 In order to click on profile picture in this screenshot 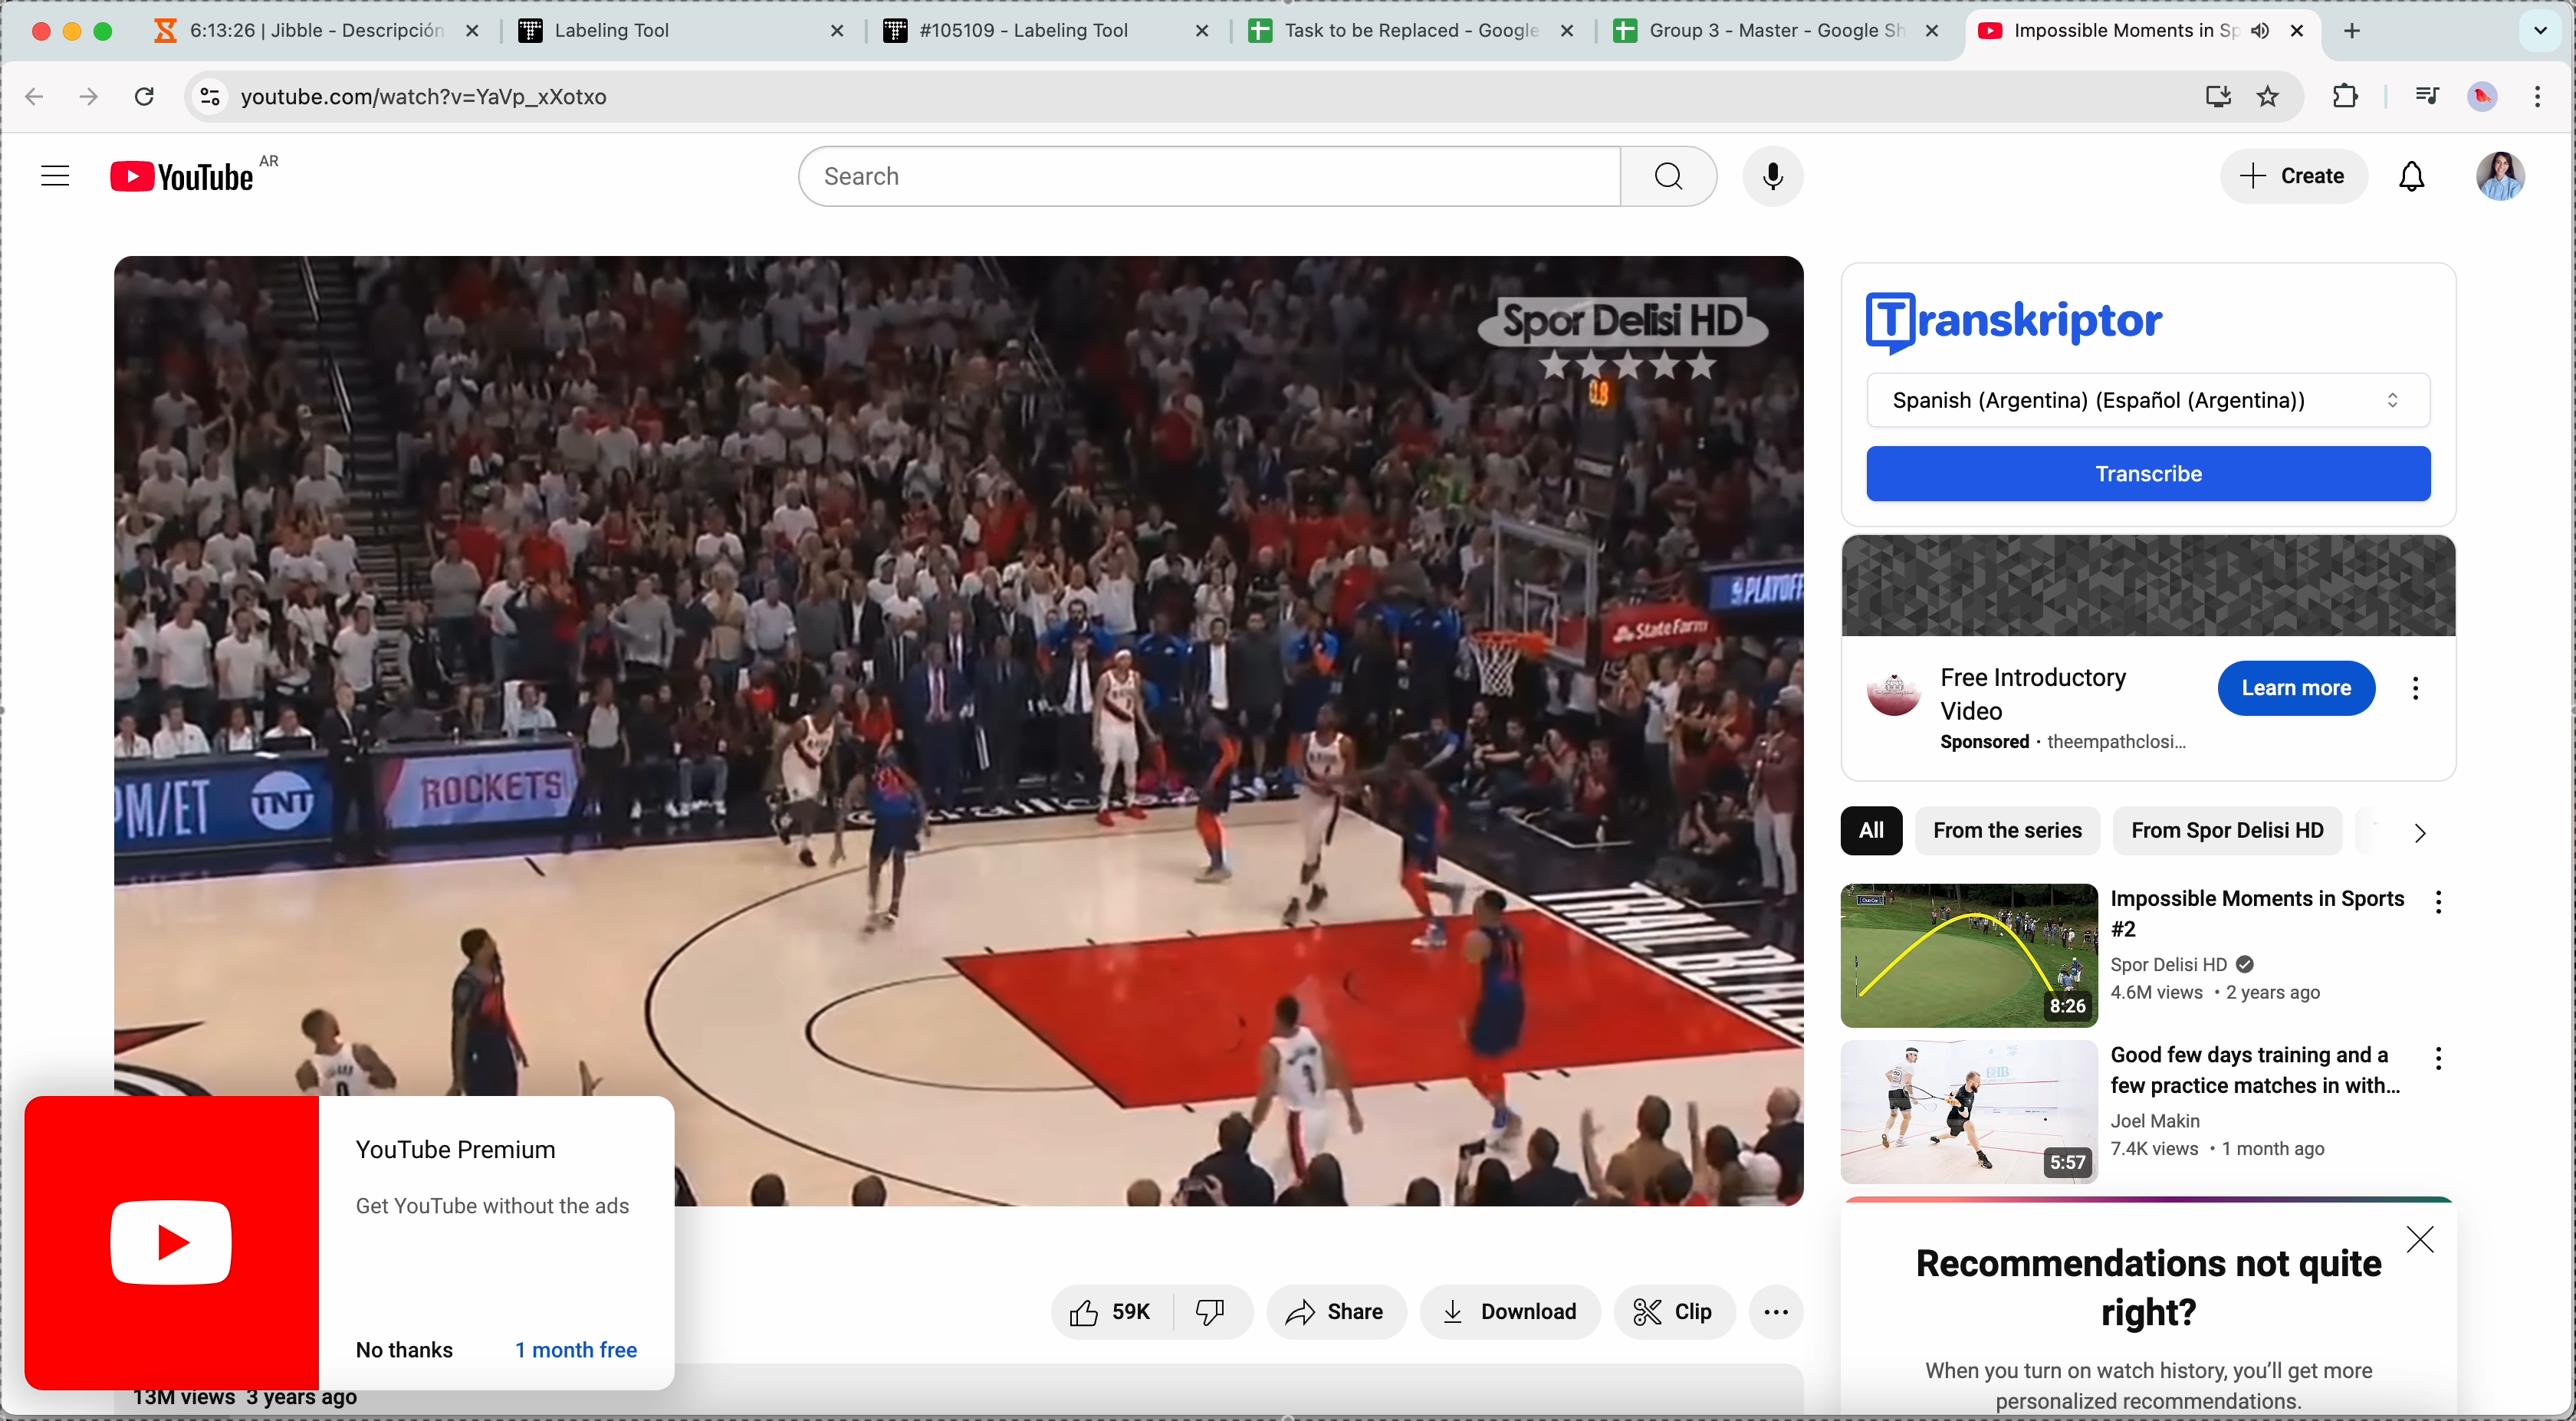, I will do `click(2504, 180)`.